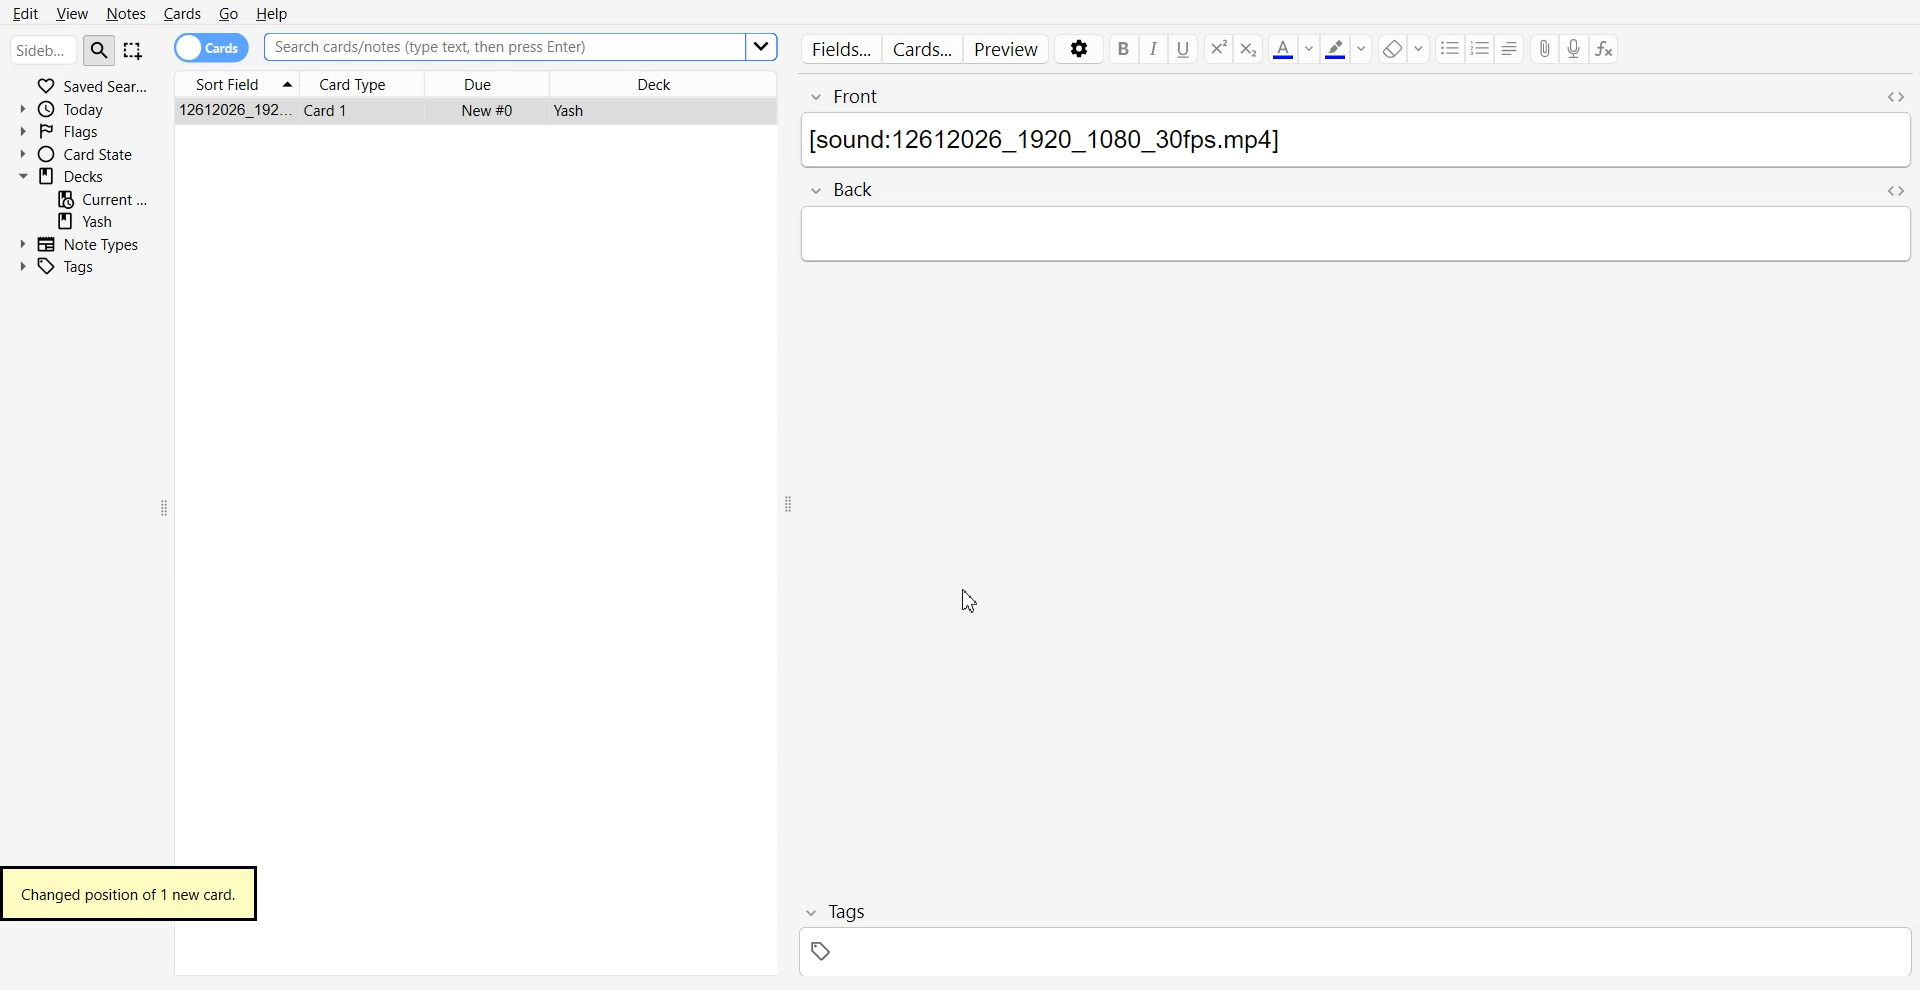 The width and height of the screenshot is (1920, 990). Describe the element at coordinates (71, 13) in the screenshot. I see `View` at that location.